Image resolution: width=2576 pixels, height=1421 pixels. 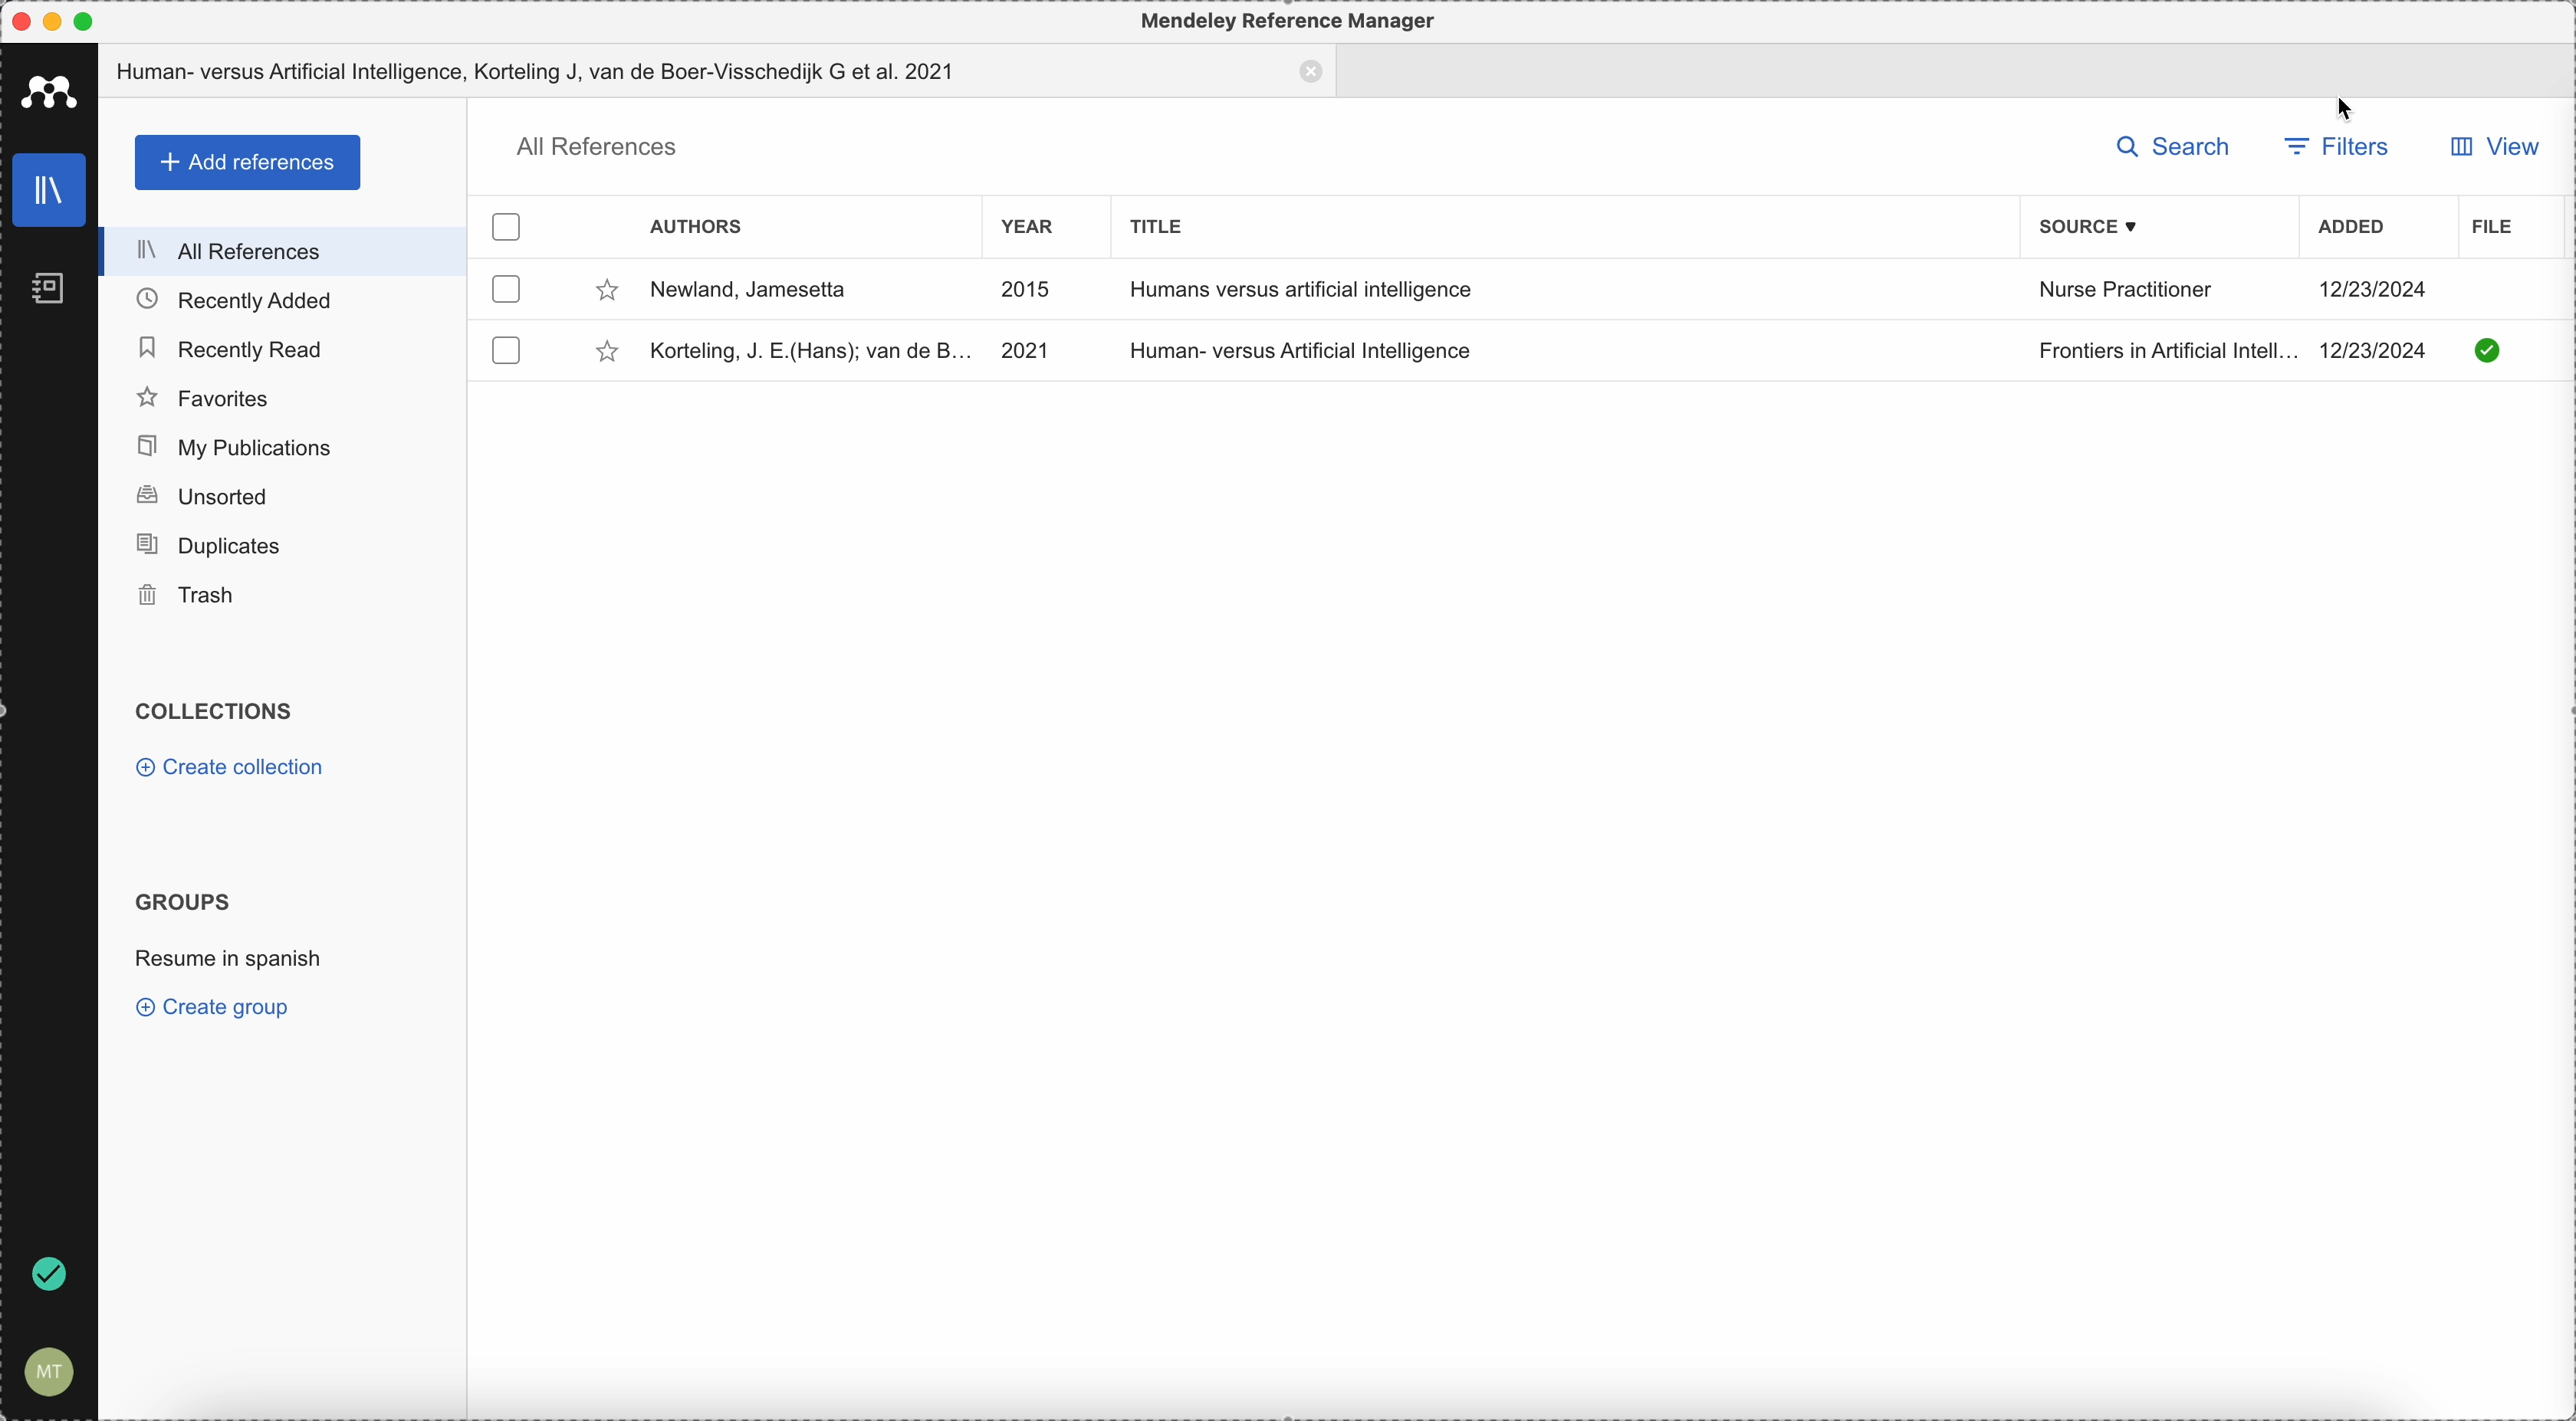 I want to click on view, so click(x=2494, y=145).